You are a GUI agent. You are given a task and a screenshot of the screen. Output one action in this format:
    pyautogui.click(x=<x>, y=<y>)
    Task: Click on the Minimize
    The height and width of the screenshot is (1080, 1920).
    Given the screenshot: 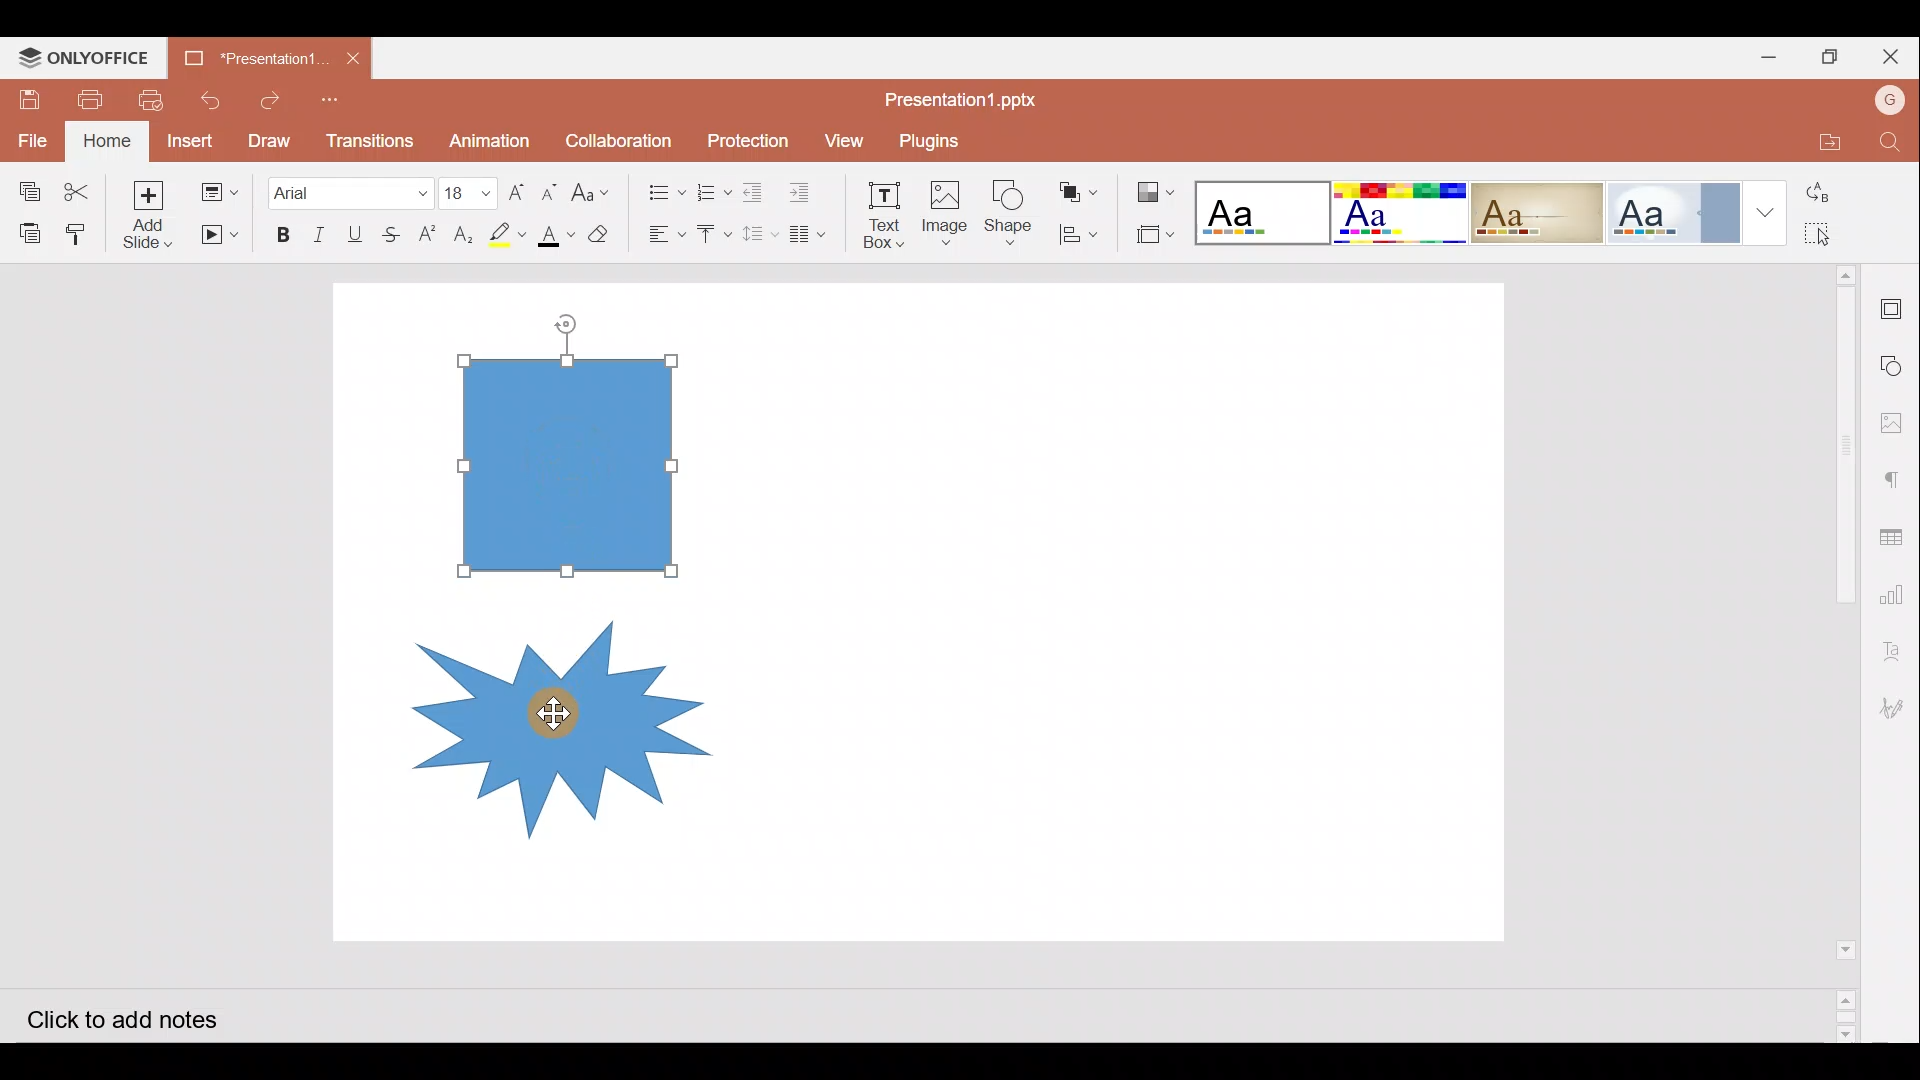 What is the action you would take?
    pyautogui.click(x=1764, y=58)
    